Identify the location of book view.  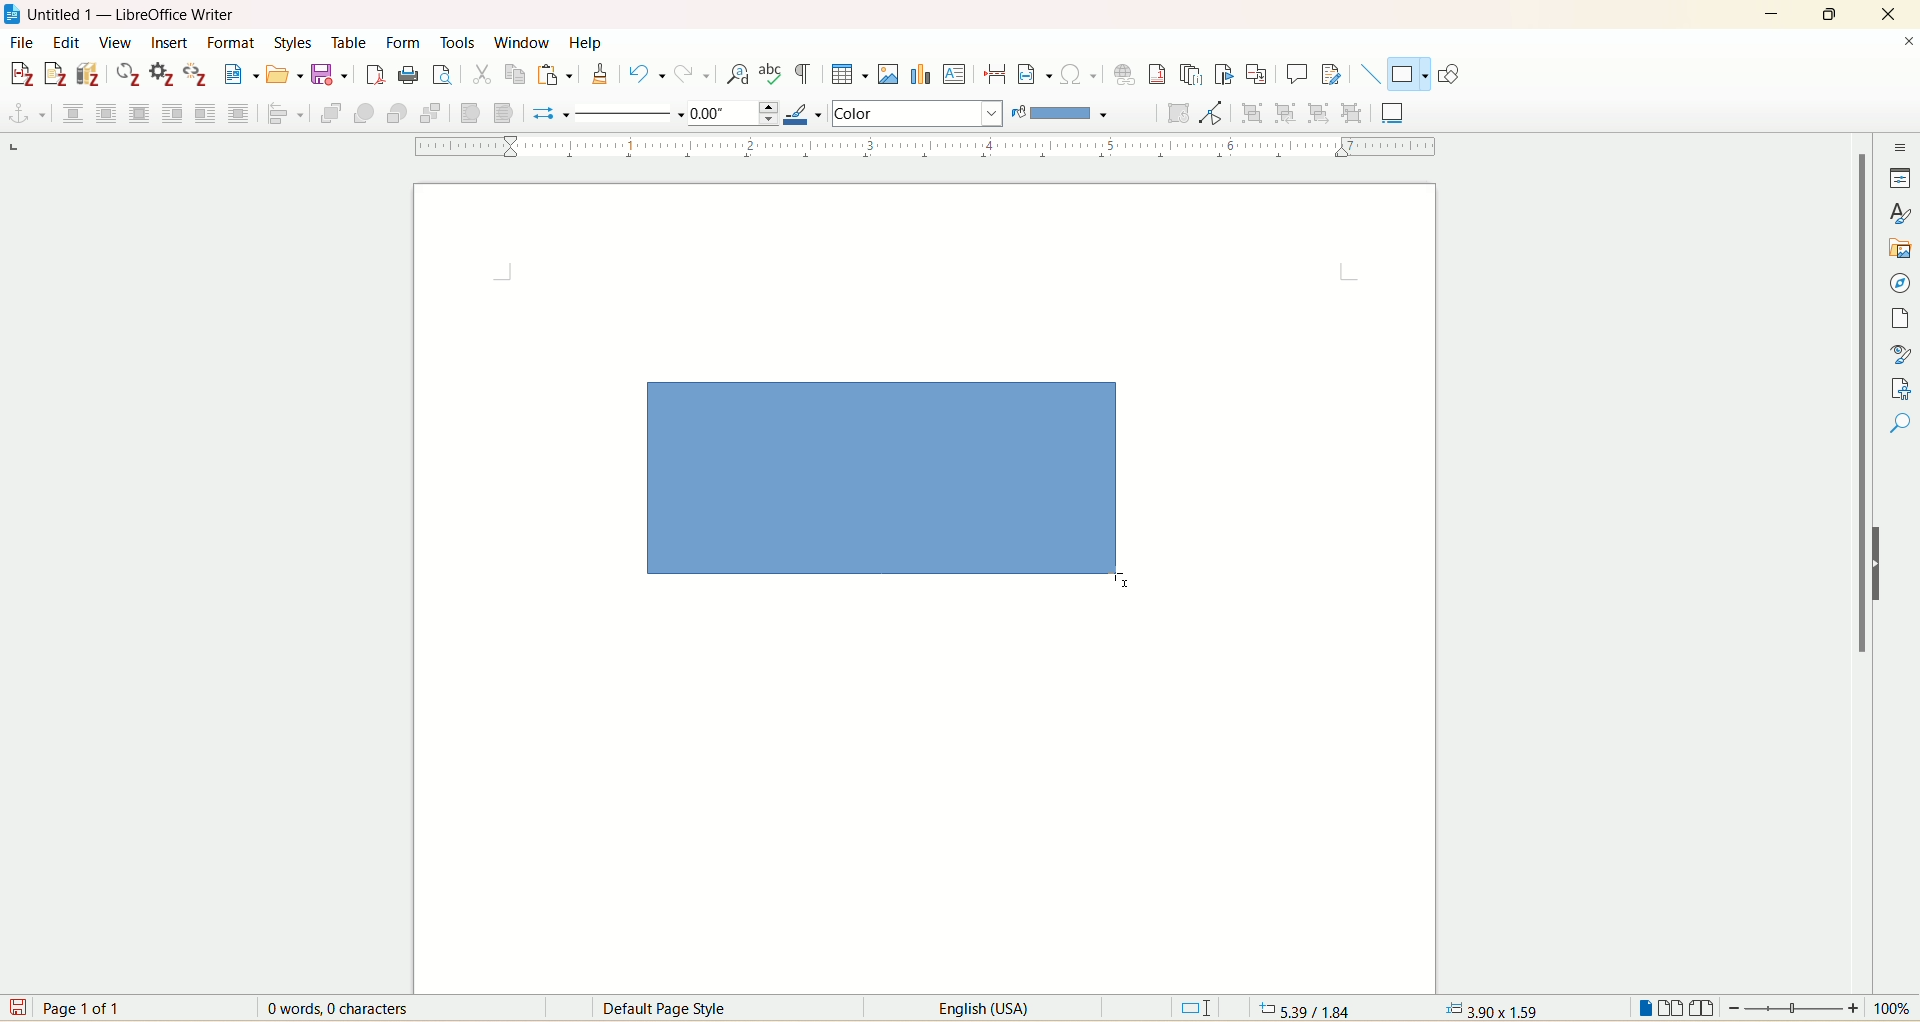
(1702, 1008).